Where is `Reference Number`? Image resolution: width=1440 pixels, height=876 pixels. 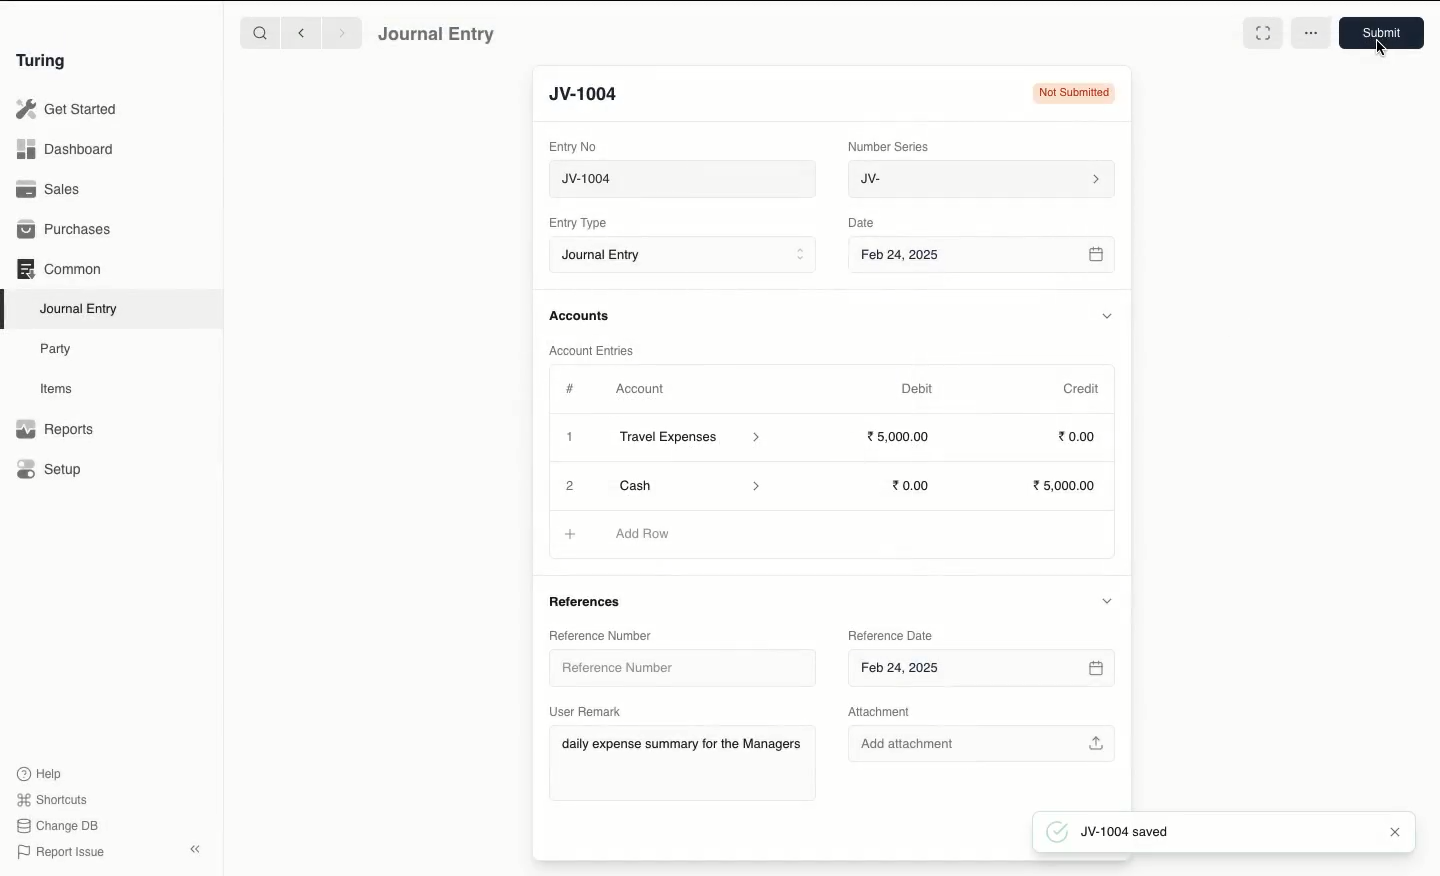
Reference Number is located at coordinates (602, 635).